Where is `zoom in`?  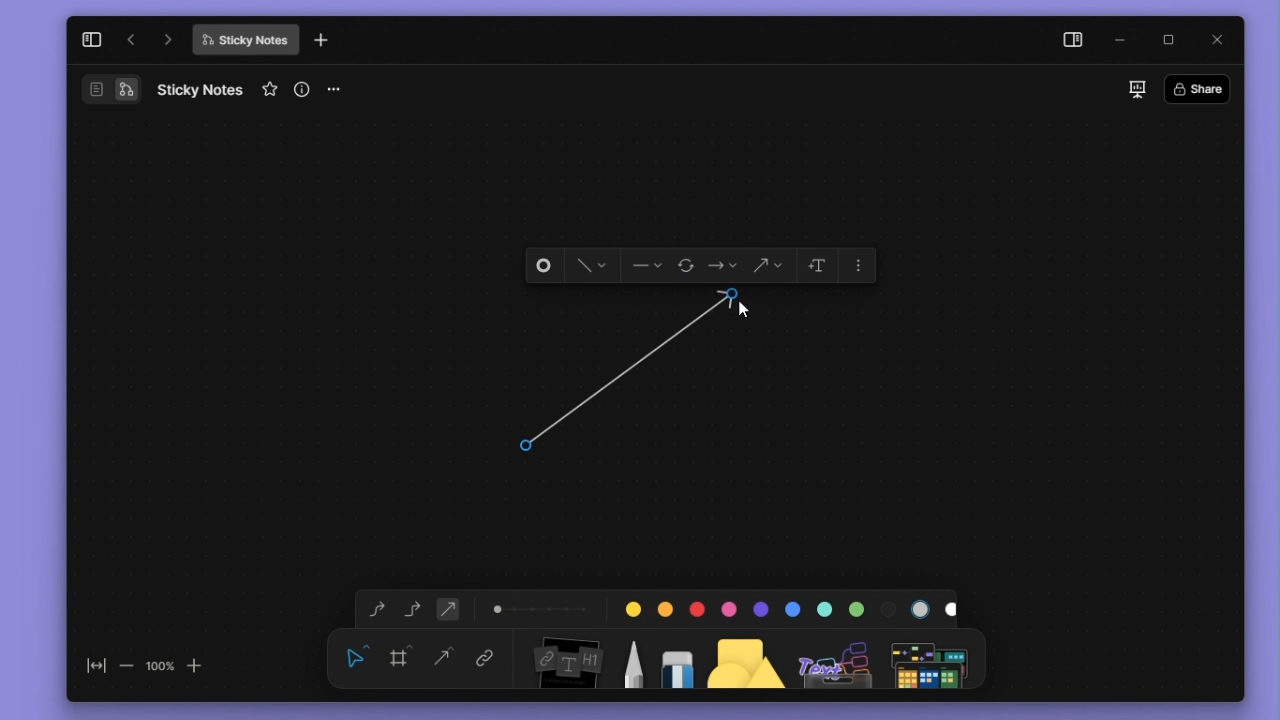 zoom in is located at coordinates (196, 664).